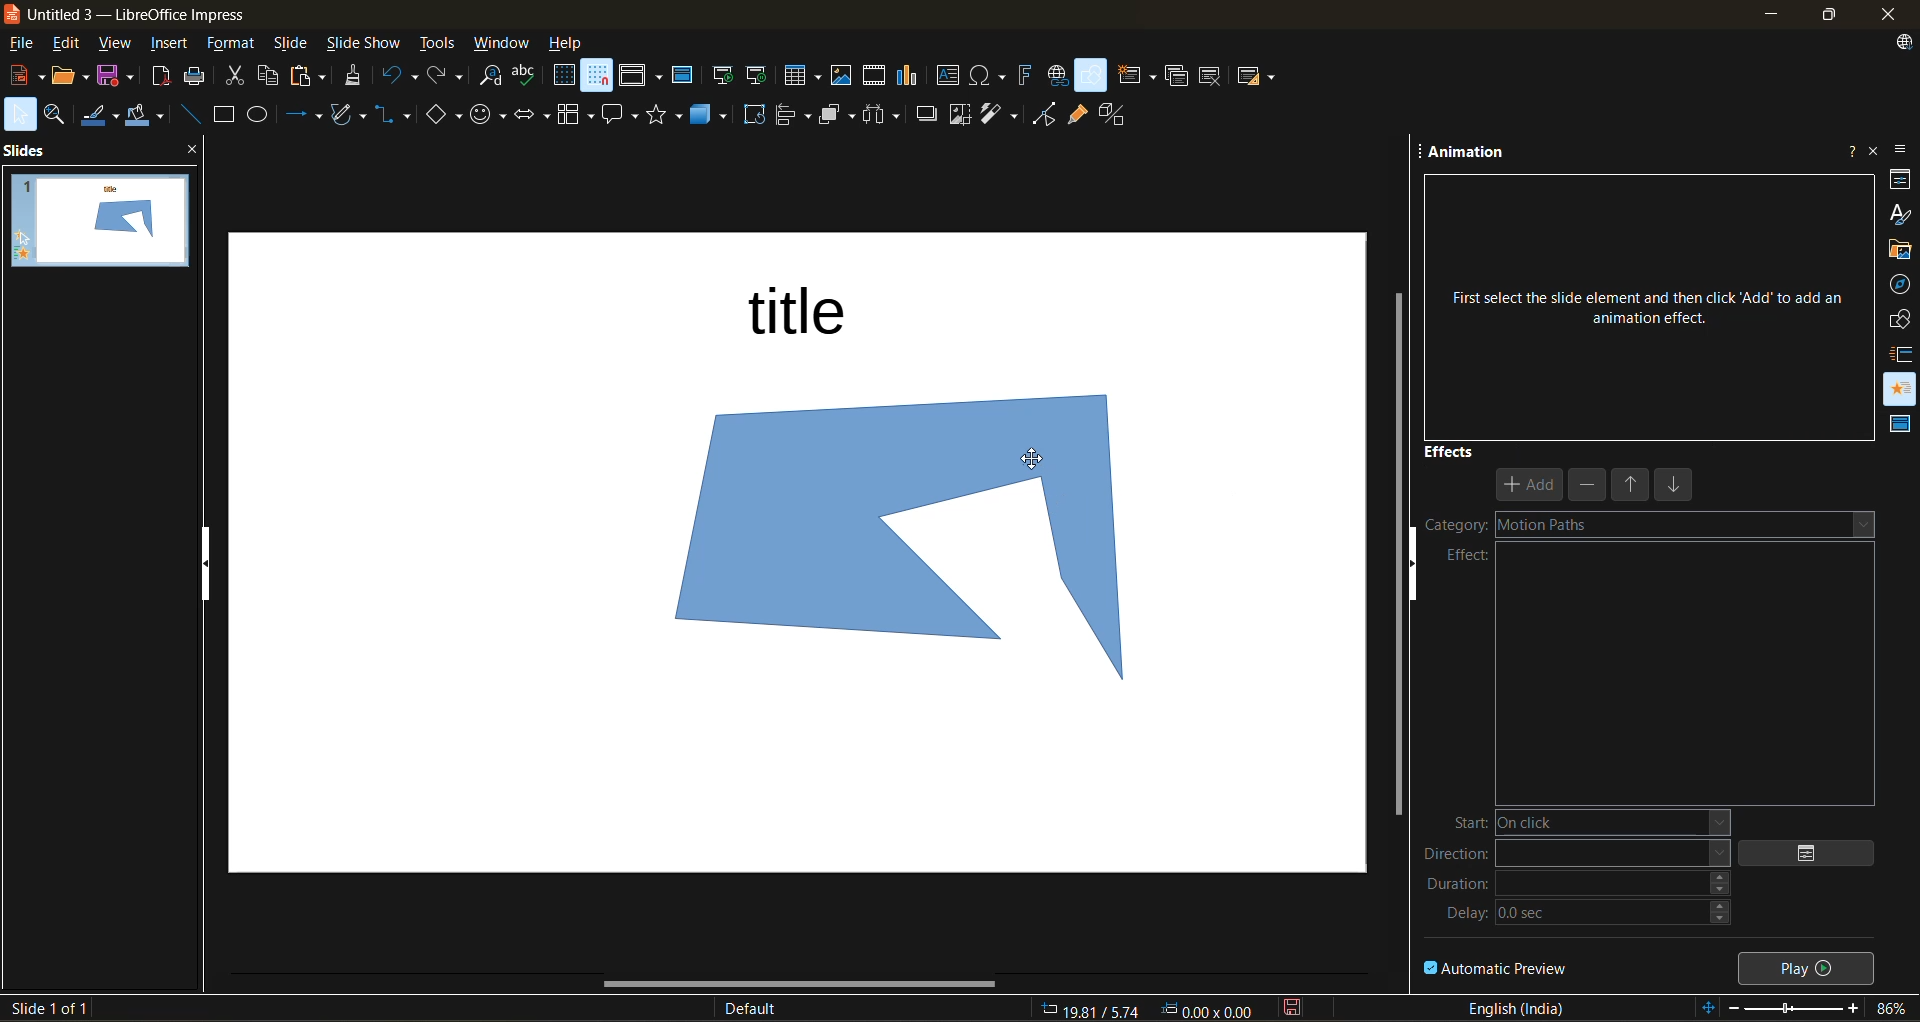 The height and width of the screenshot is (1022, 1920). Describe the element at coordinates (20, 41) in the screenshot. I see `file` at that location.